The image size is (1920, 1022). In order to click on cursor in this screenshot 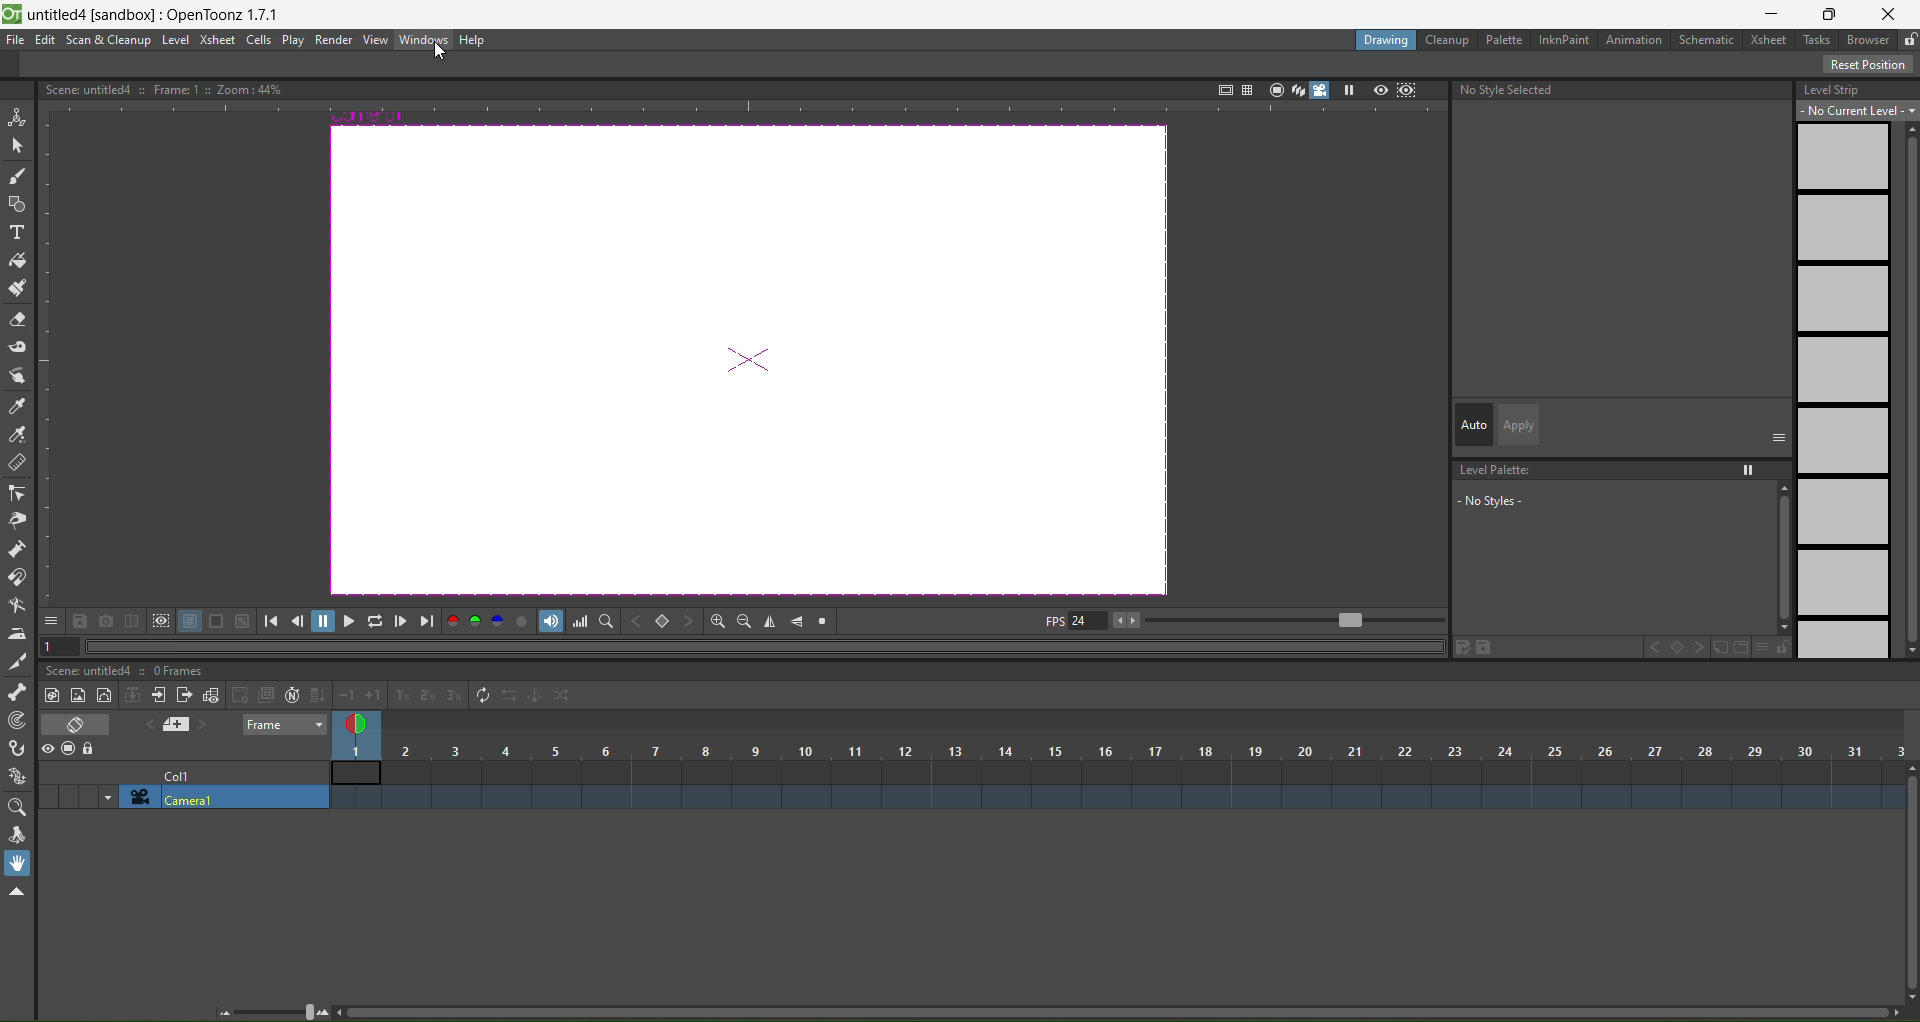, I will do `click(438, 55)`.